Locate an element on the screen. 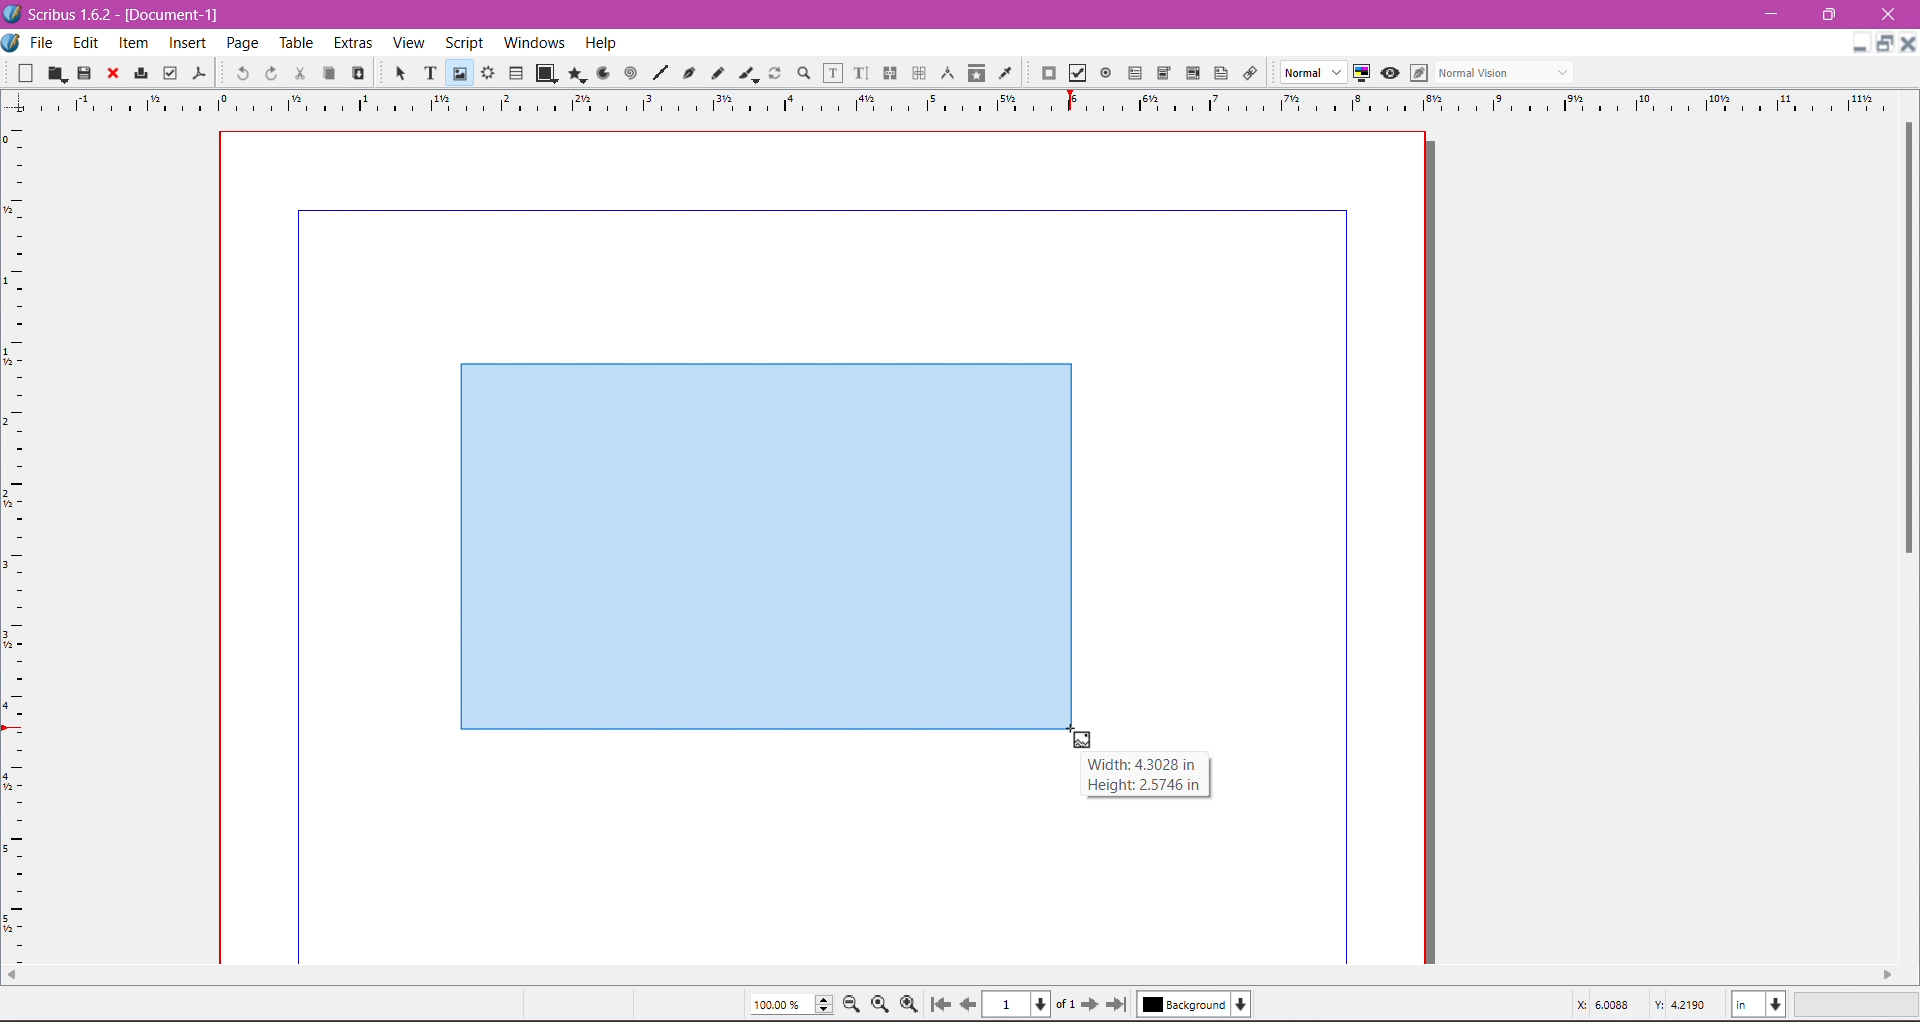 The image size is (1920, 1022). Insight is located at coordinates (185, 45).